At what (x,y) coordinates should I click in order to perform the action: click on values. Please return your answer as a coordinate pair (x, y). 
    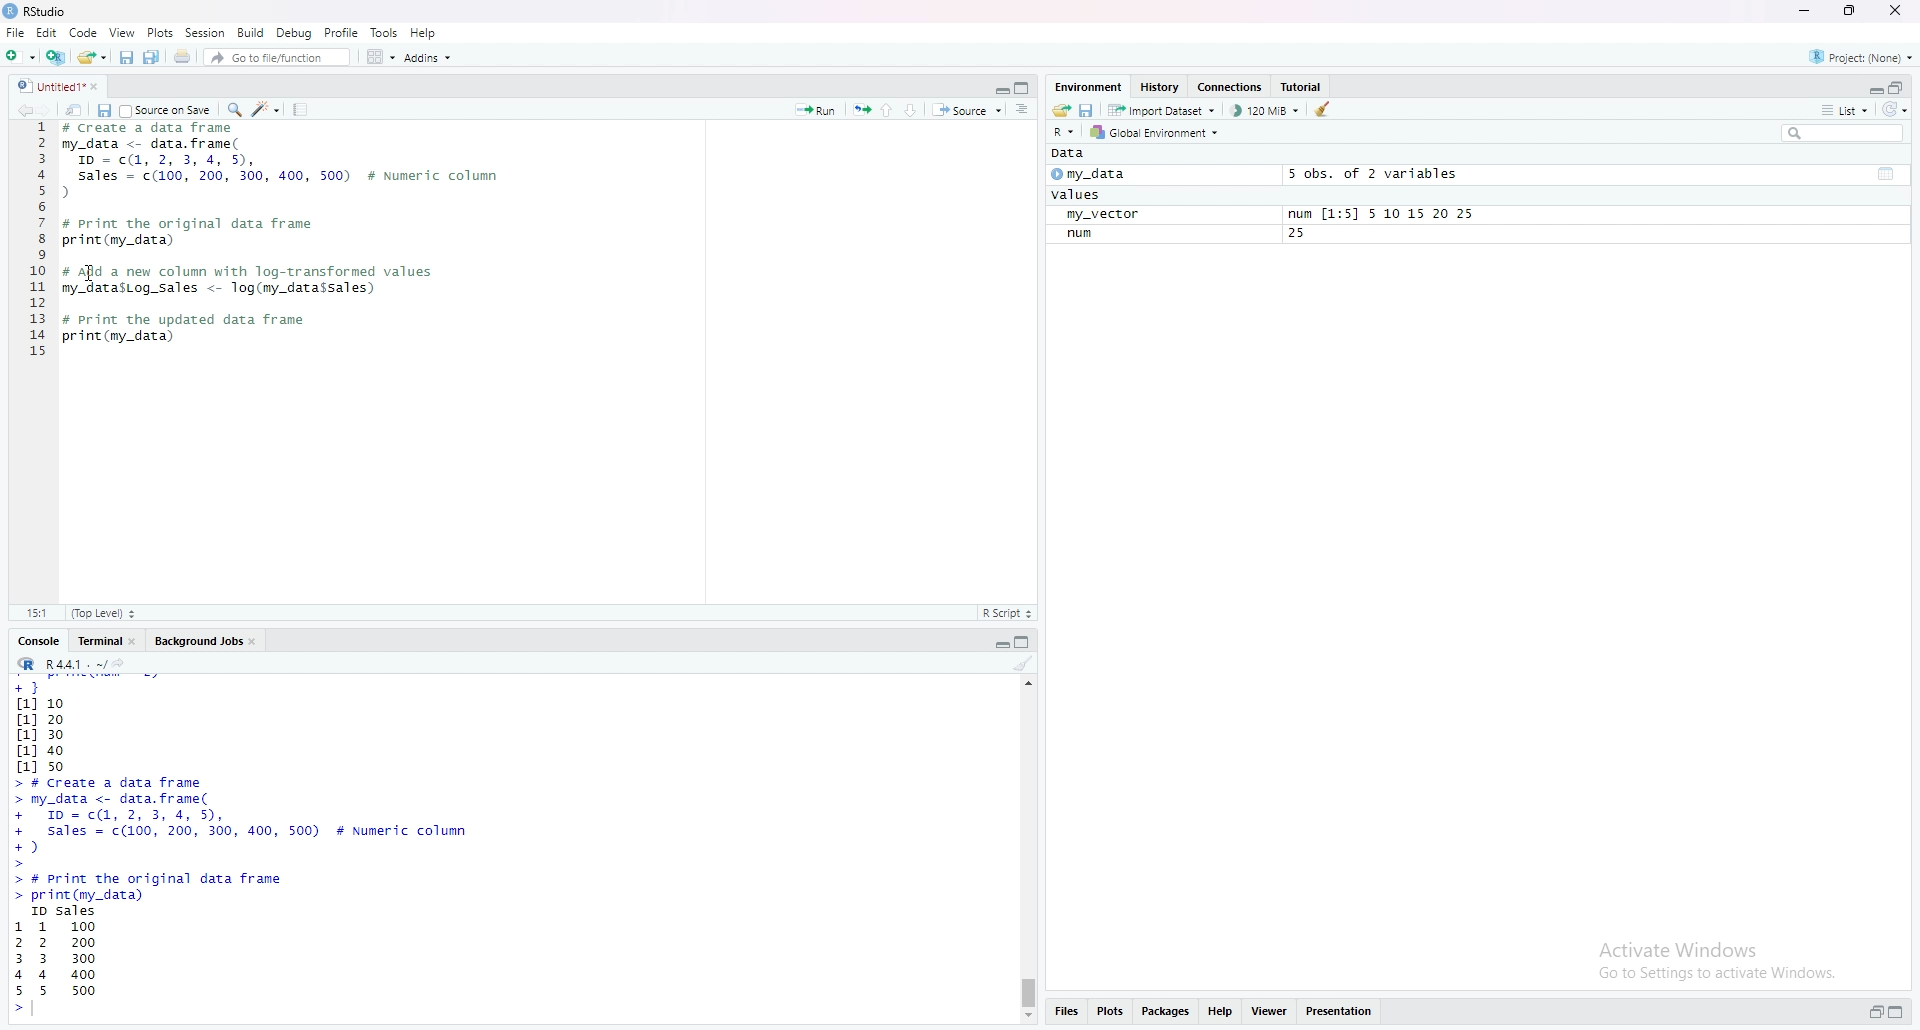
    Looking at the image, I should click on (1076, 196).